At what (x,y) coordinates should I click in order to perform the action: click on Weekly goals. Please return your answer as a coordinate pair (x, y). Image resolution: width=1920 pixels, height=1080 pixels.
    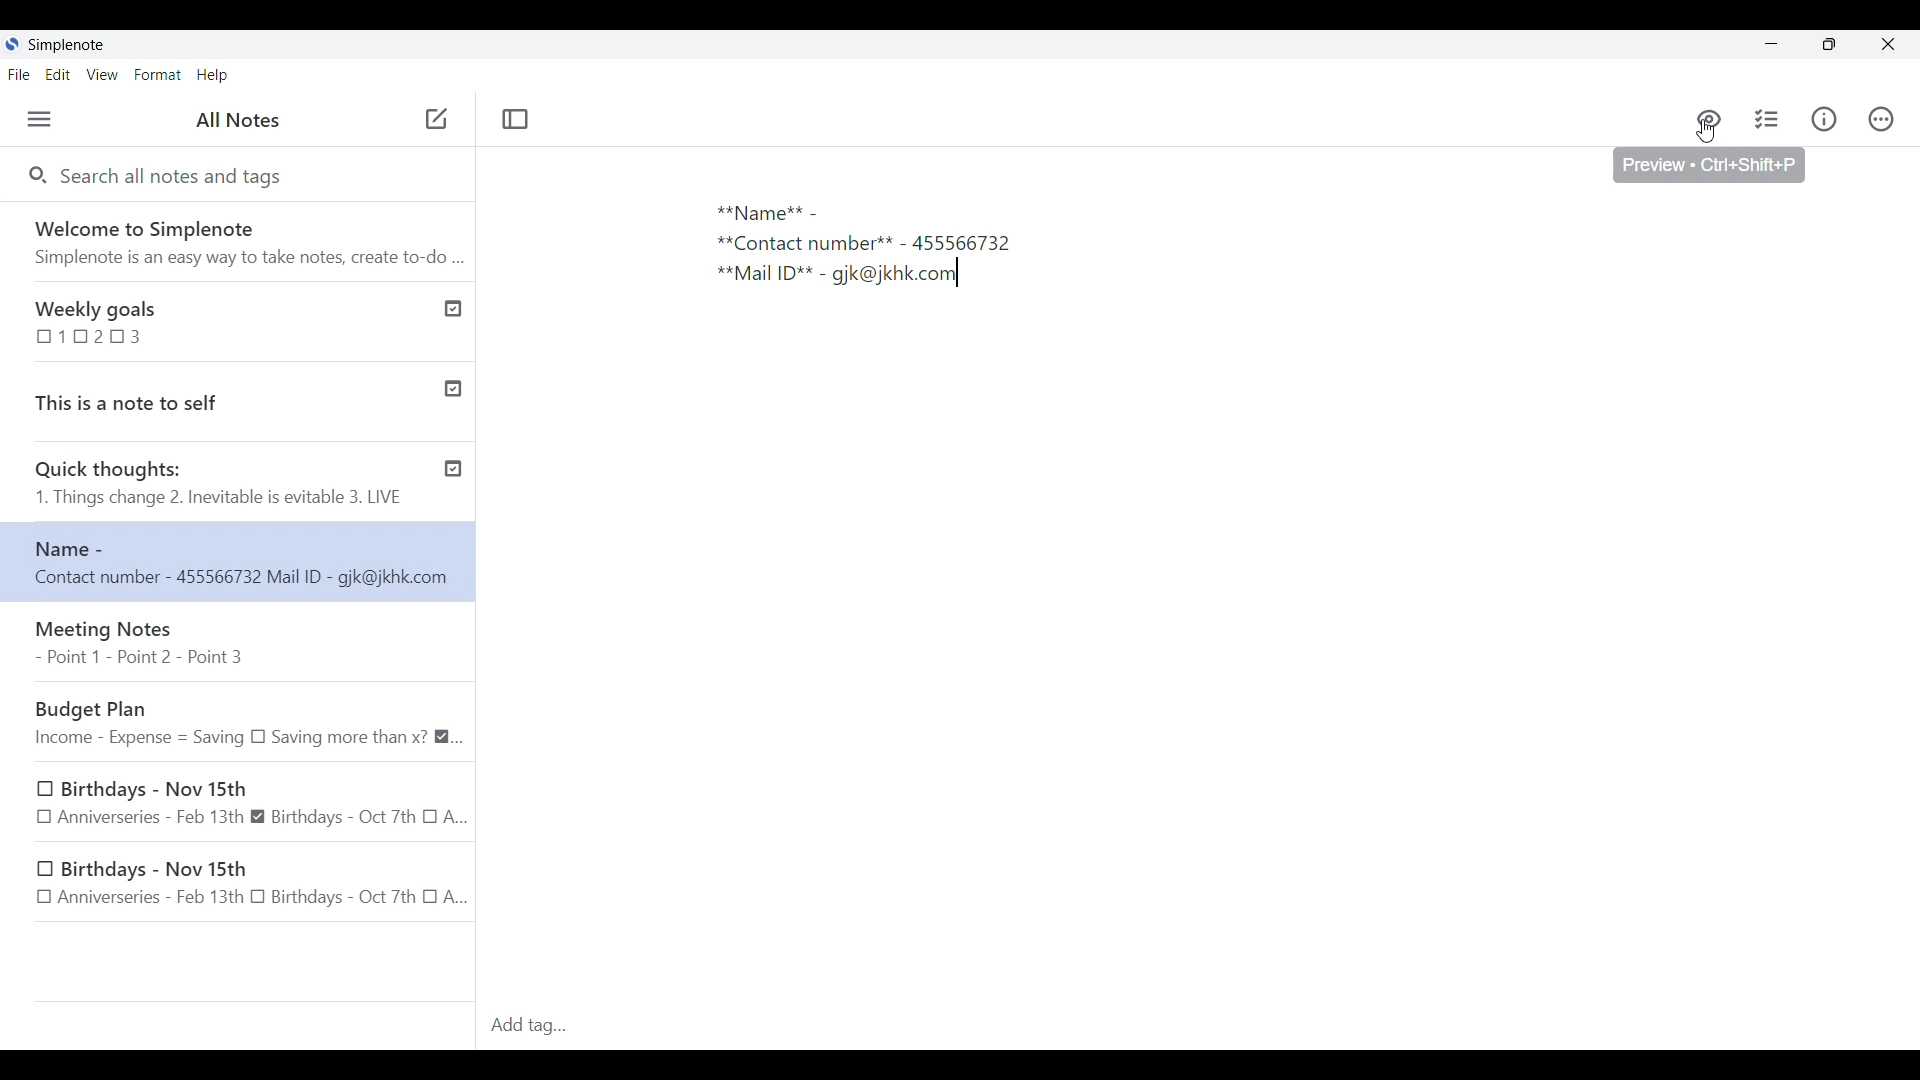
    Looking at the image, I should click on (213, 320).